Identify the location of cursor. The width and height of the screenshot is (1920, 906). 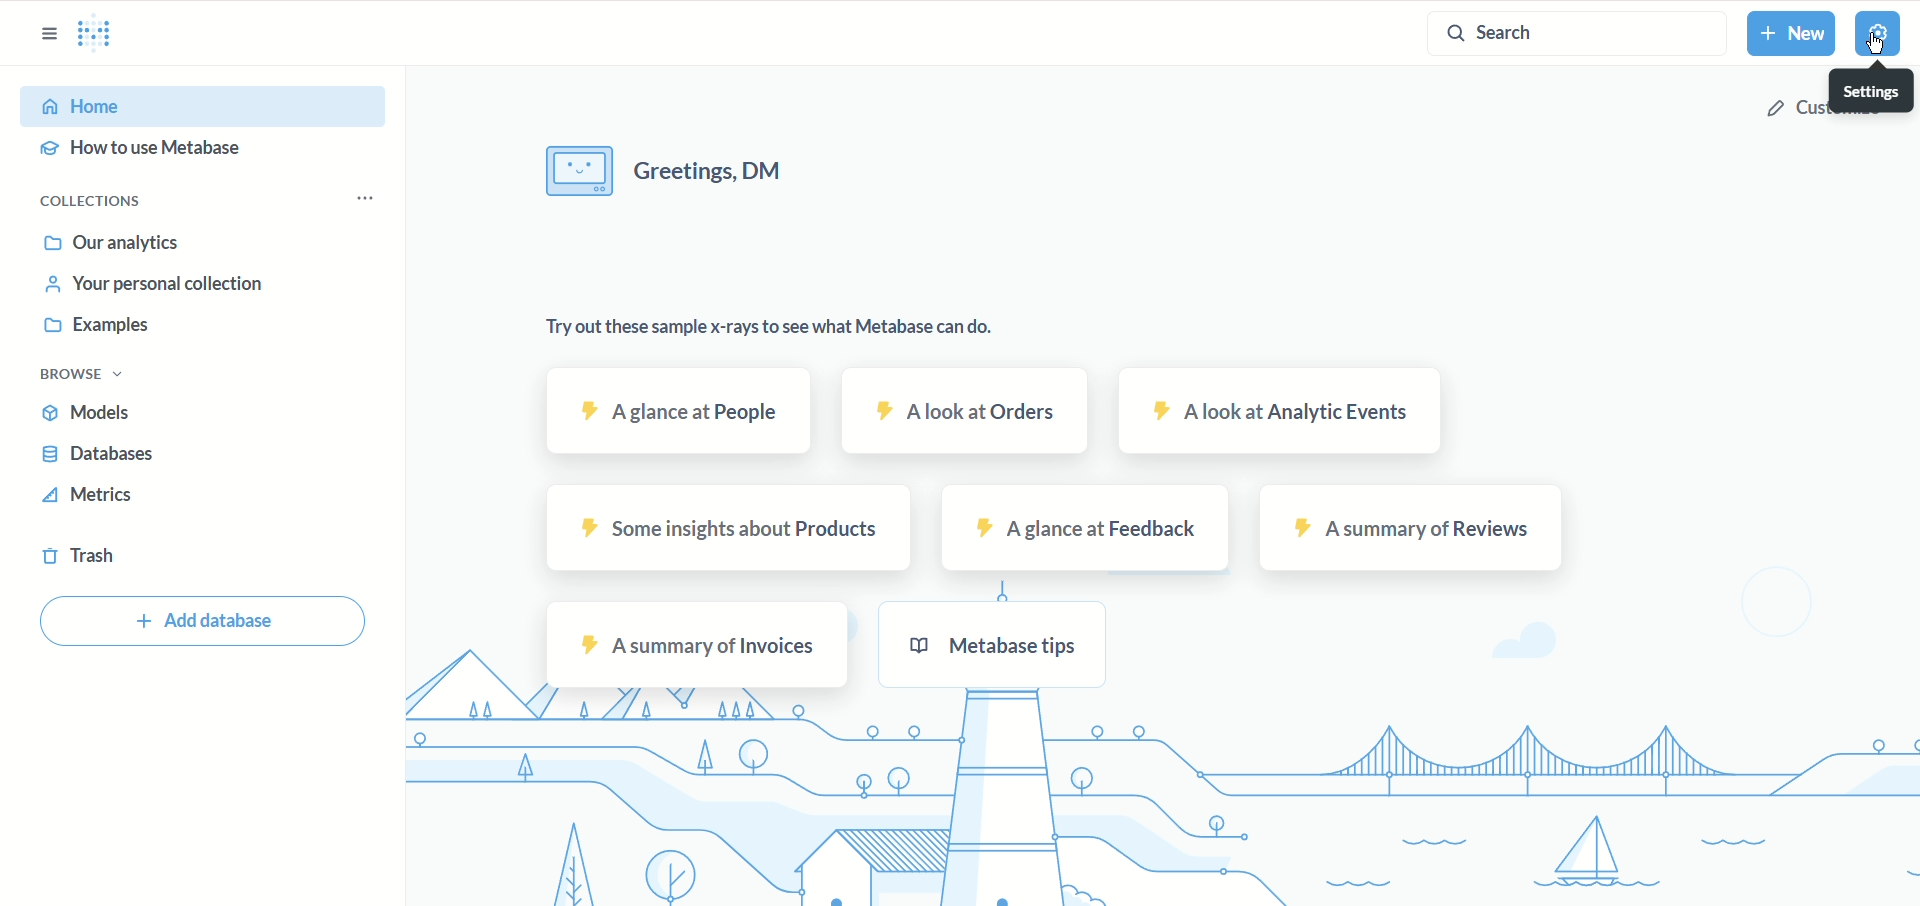
(1876, 46).